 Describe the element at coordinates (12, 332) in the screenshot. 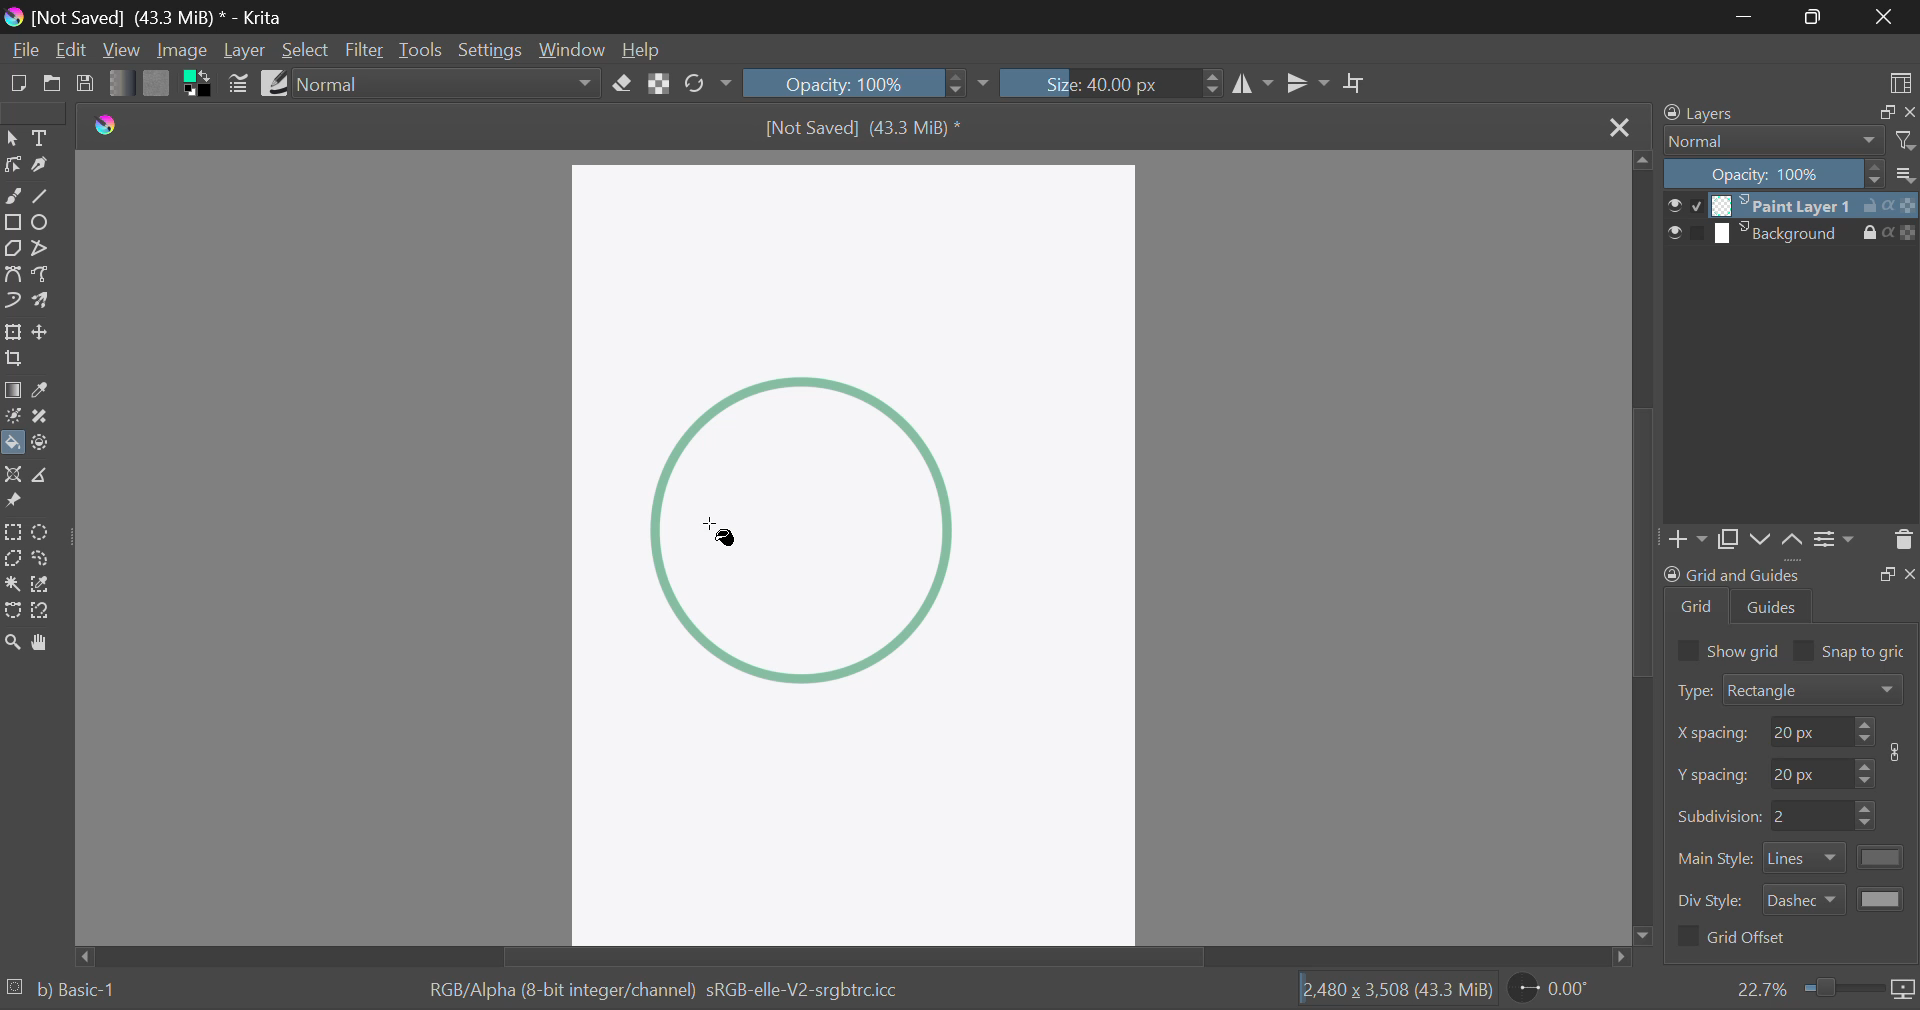

I see `Transform Layer` at that location.